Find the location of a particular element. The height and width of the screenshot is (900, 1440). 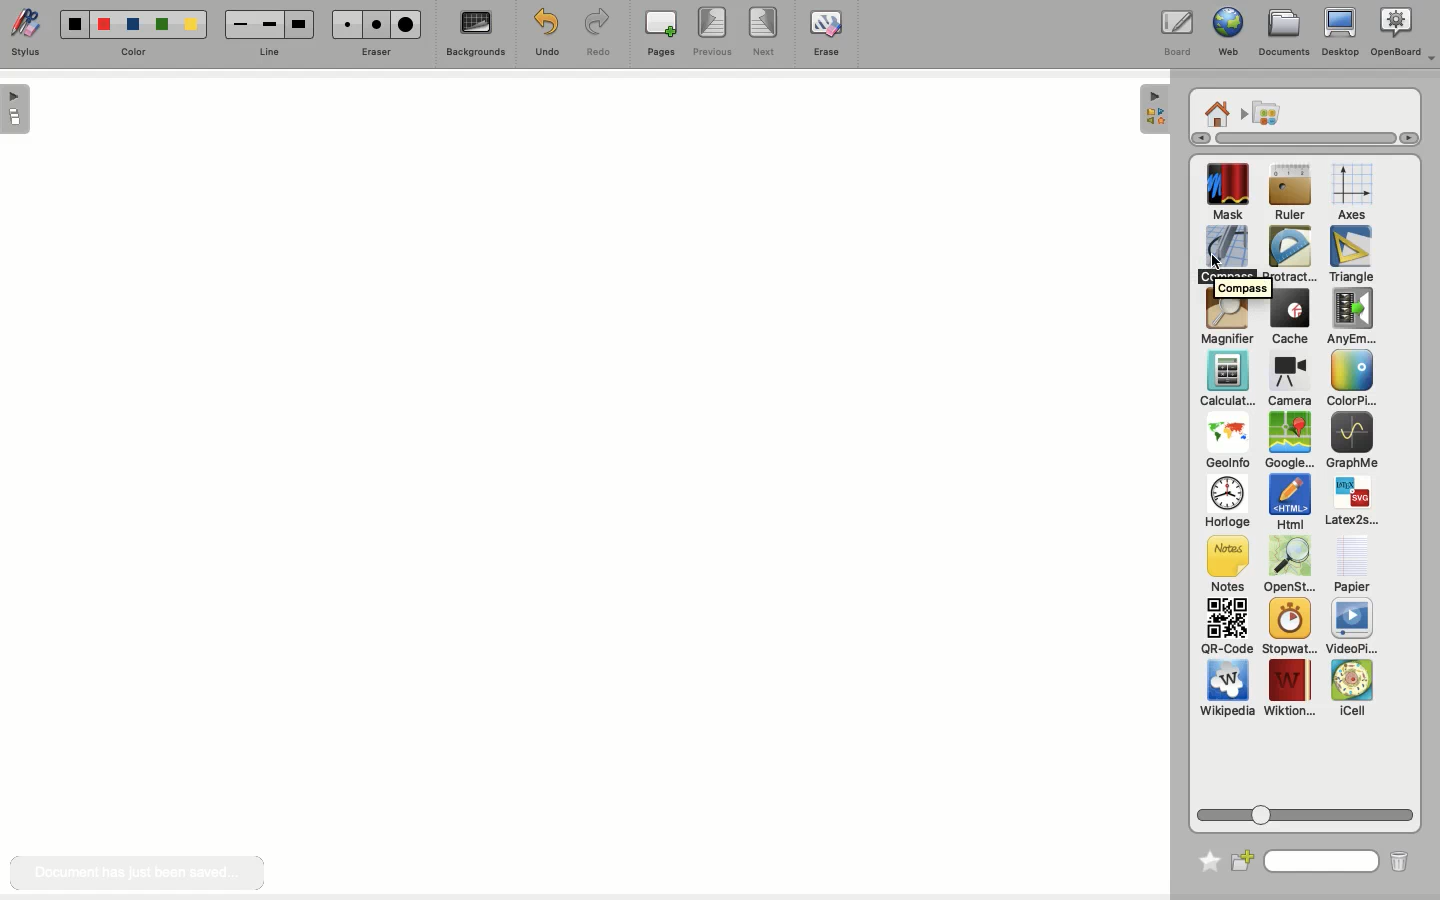

Horloge is located at coordinates (1226, 503).